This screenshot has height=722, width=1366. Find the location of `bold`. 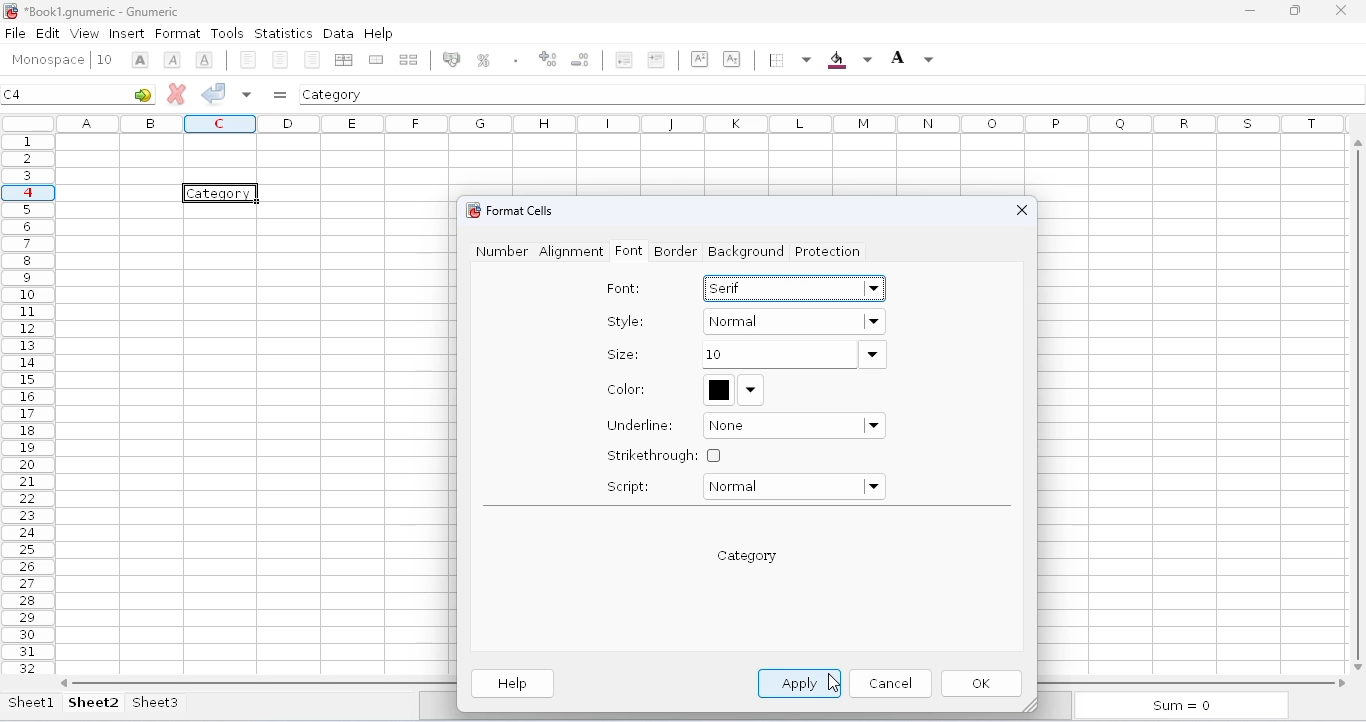

bold is located at coordinates (140, 60).